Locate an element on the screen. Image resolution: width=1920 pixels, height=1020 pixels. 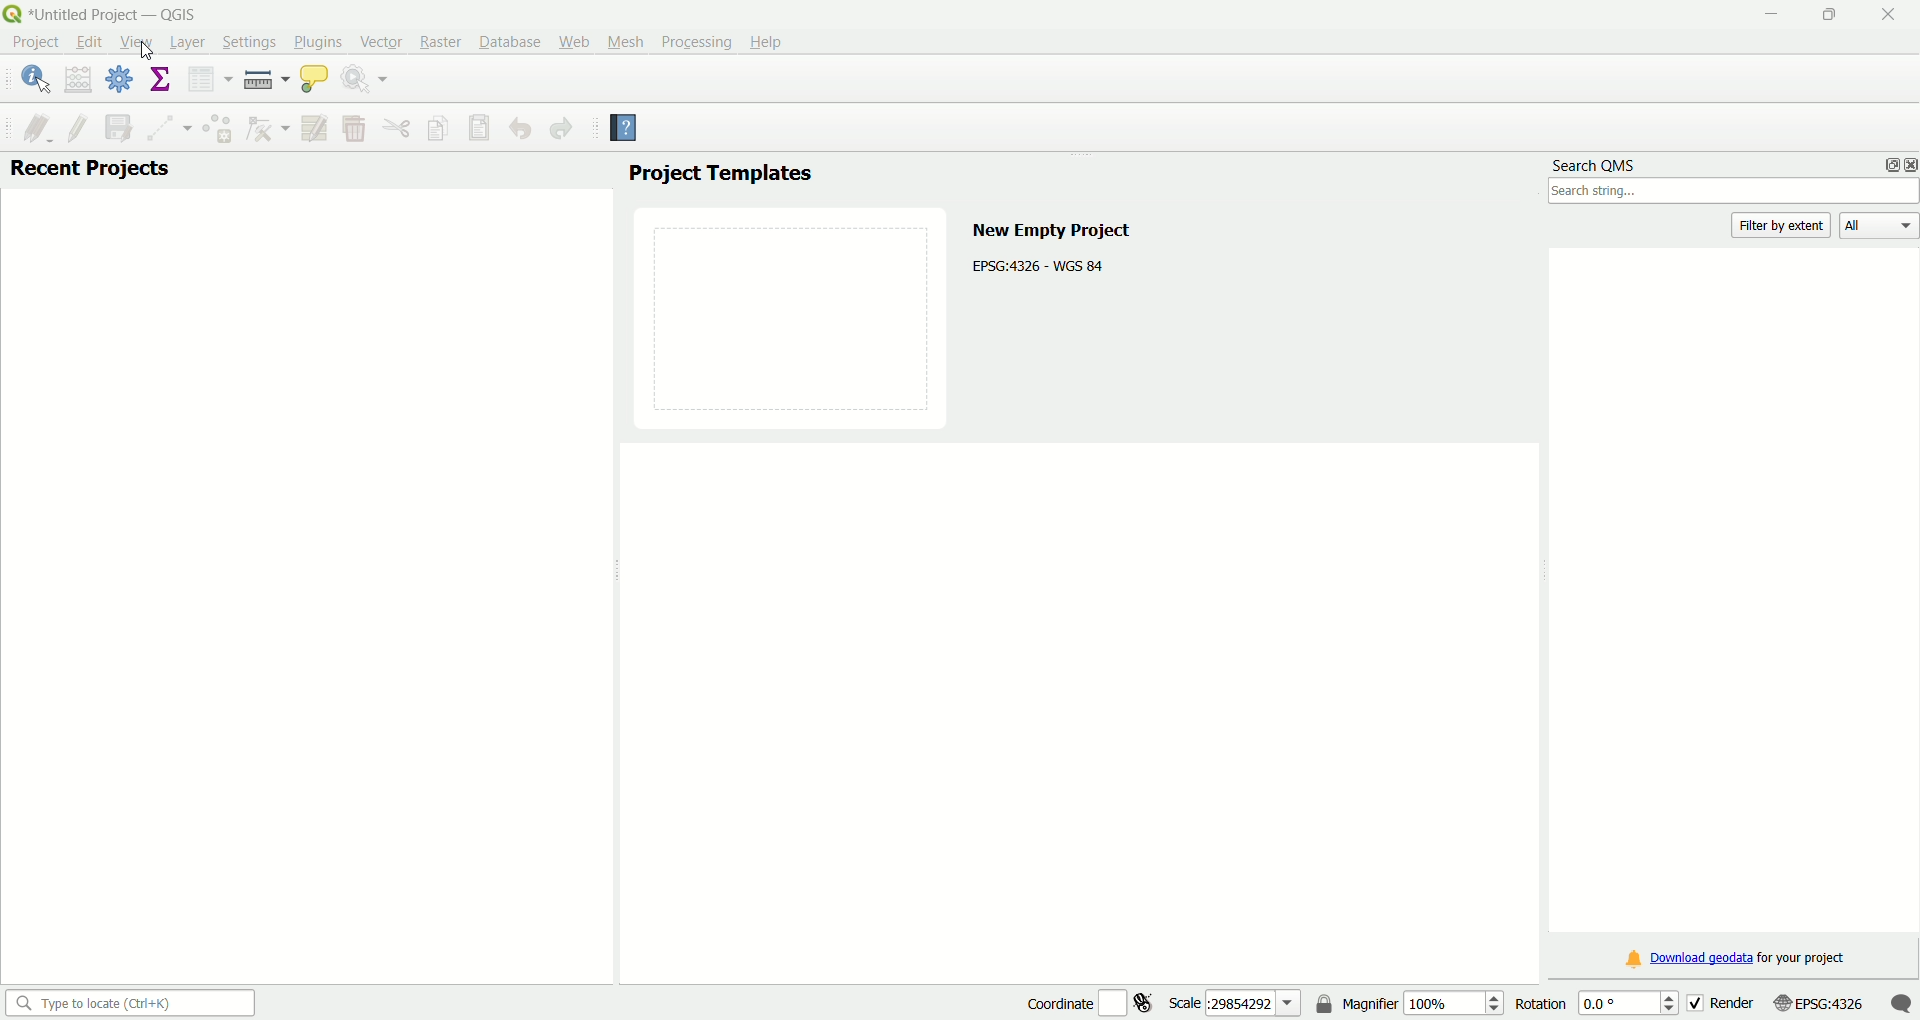
Help is located at coordinates (770, 40).